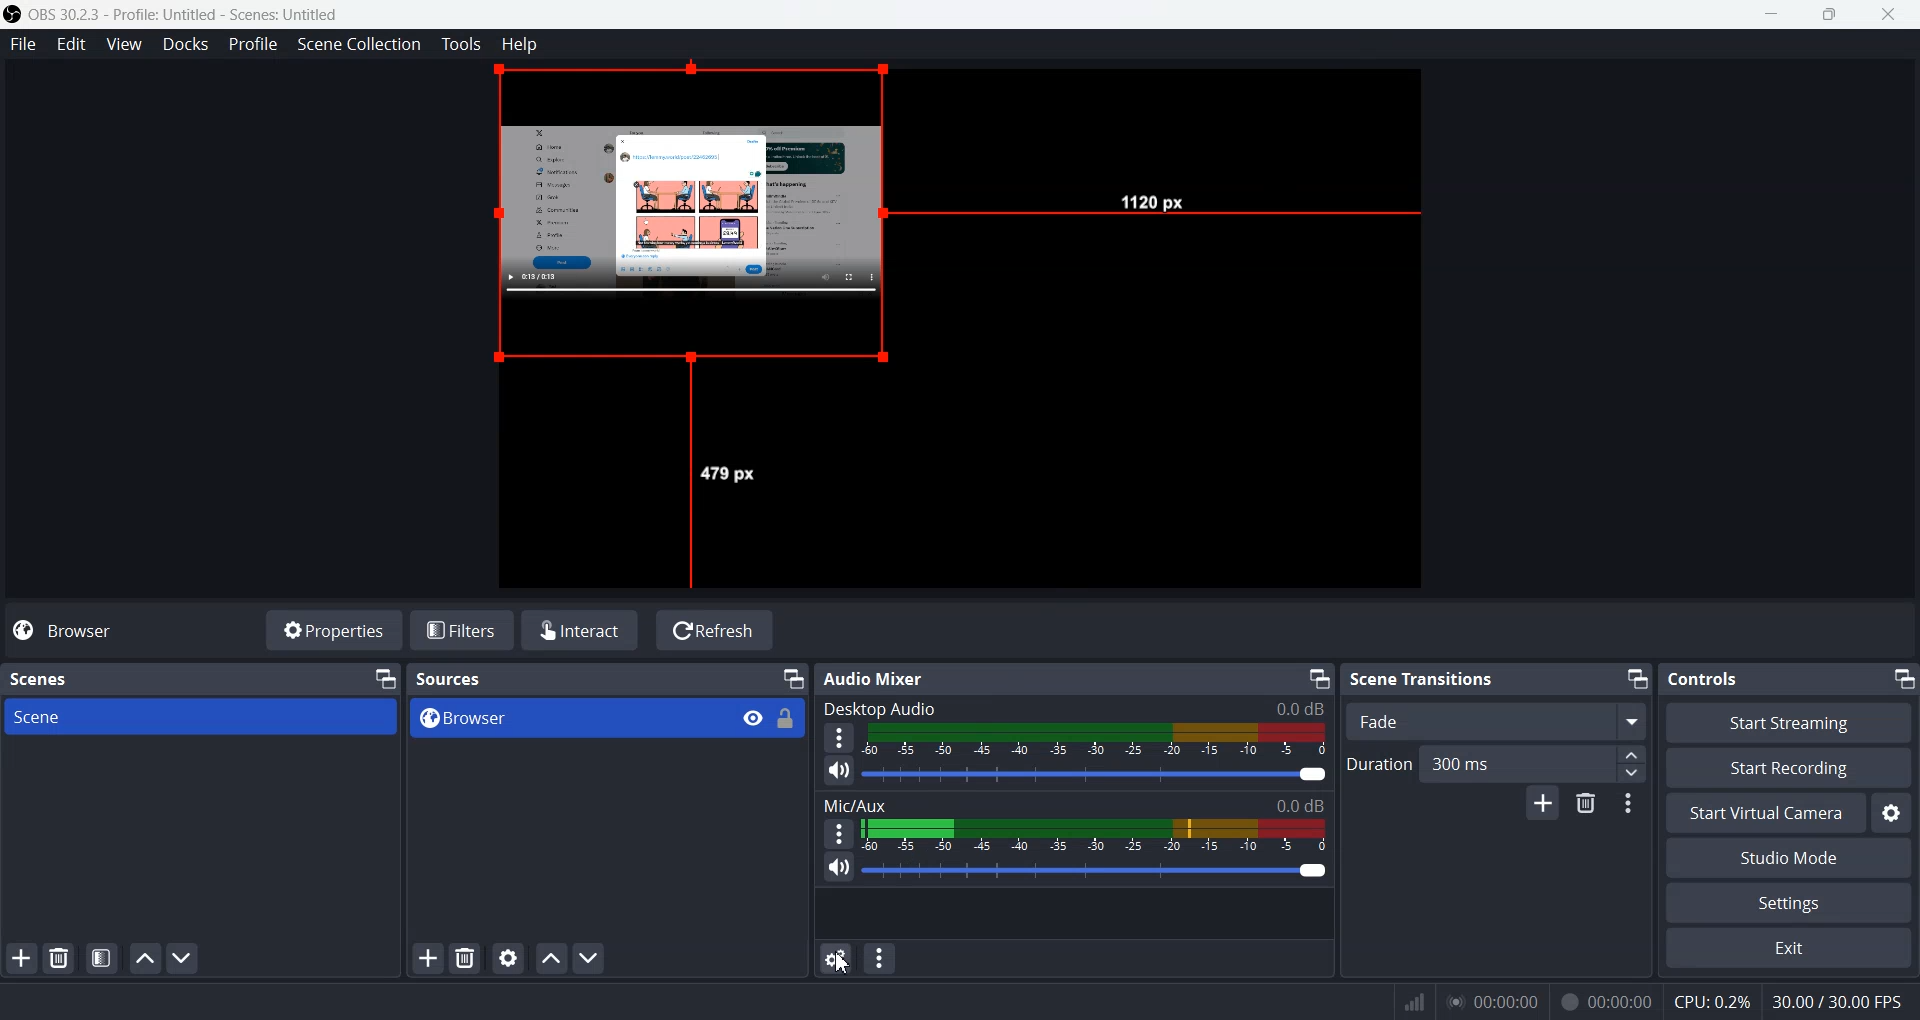 This screenshot has height=1020, width=1920. Describe the element at coordinates (1607, 999) in the screenshot. I see `00:00:00` at that location.